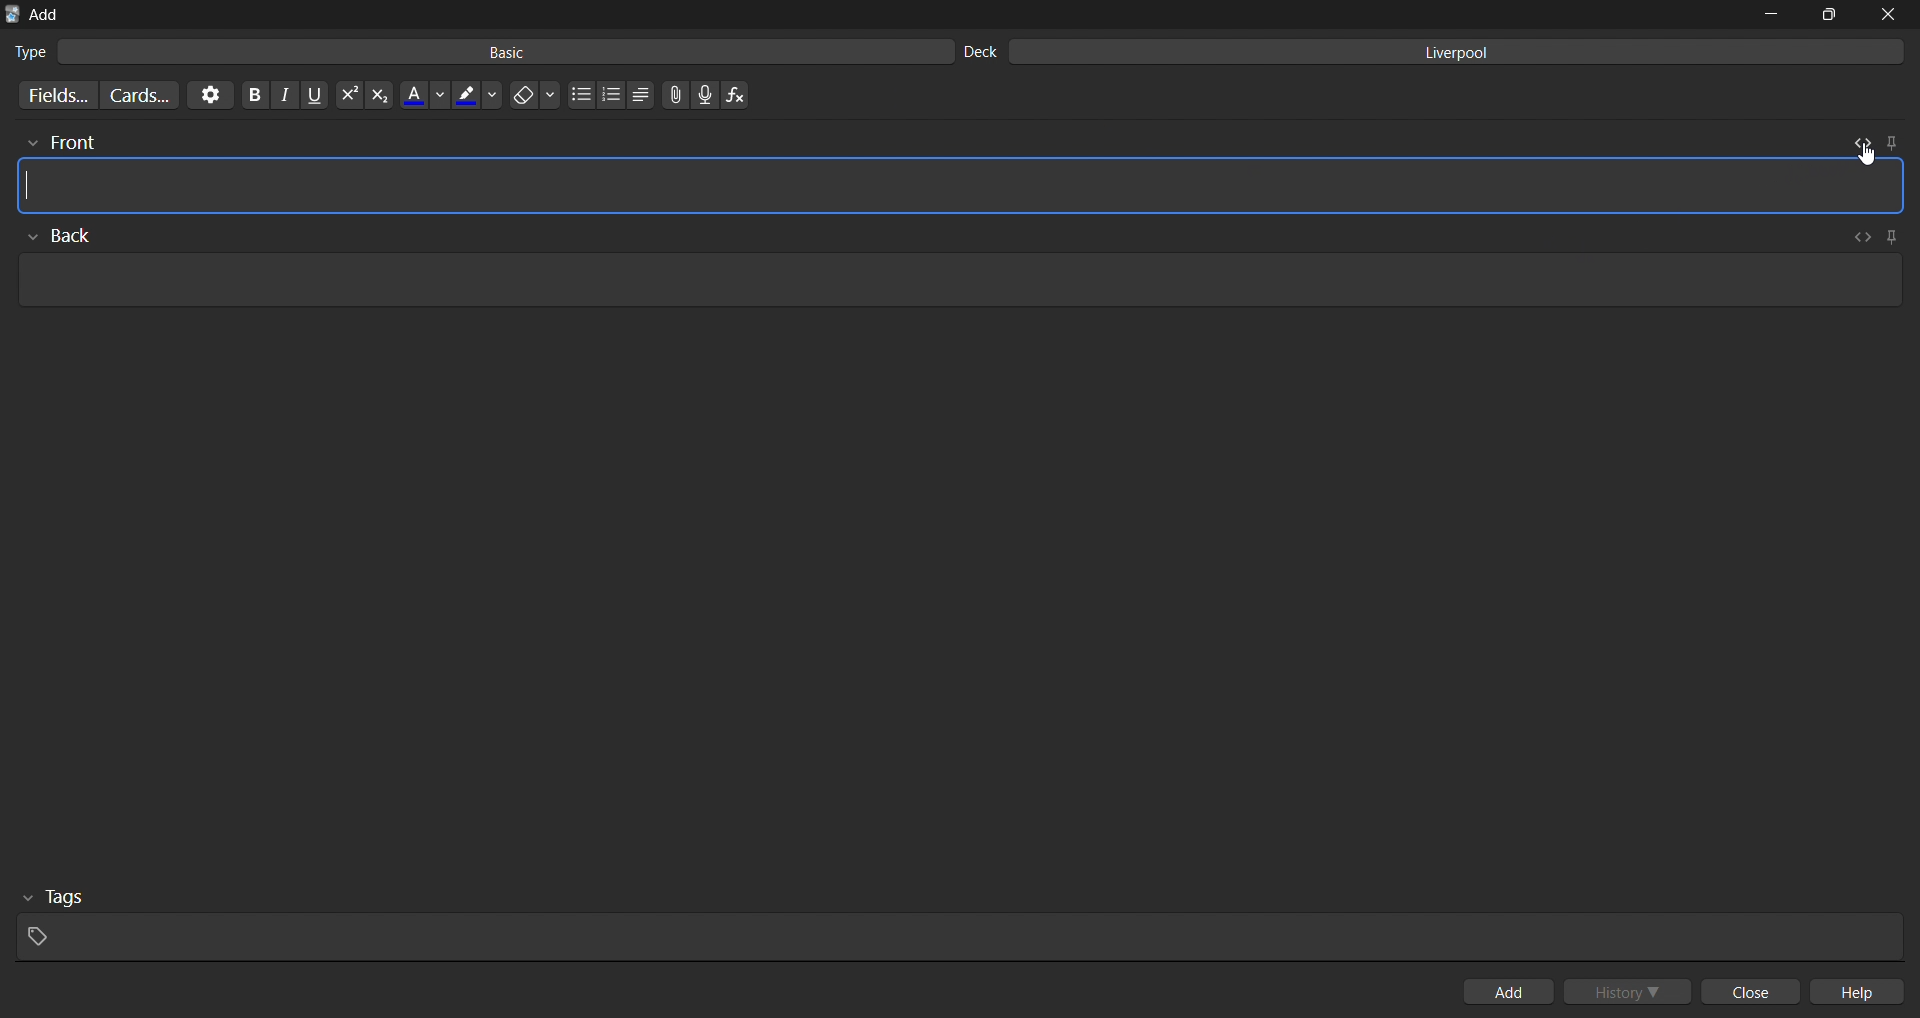 The image size is (1920, 1018). I want to click on italic, so click(283, 96).